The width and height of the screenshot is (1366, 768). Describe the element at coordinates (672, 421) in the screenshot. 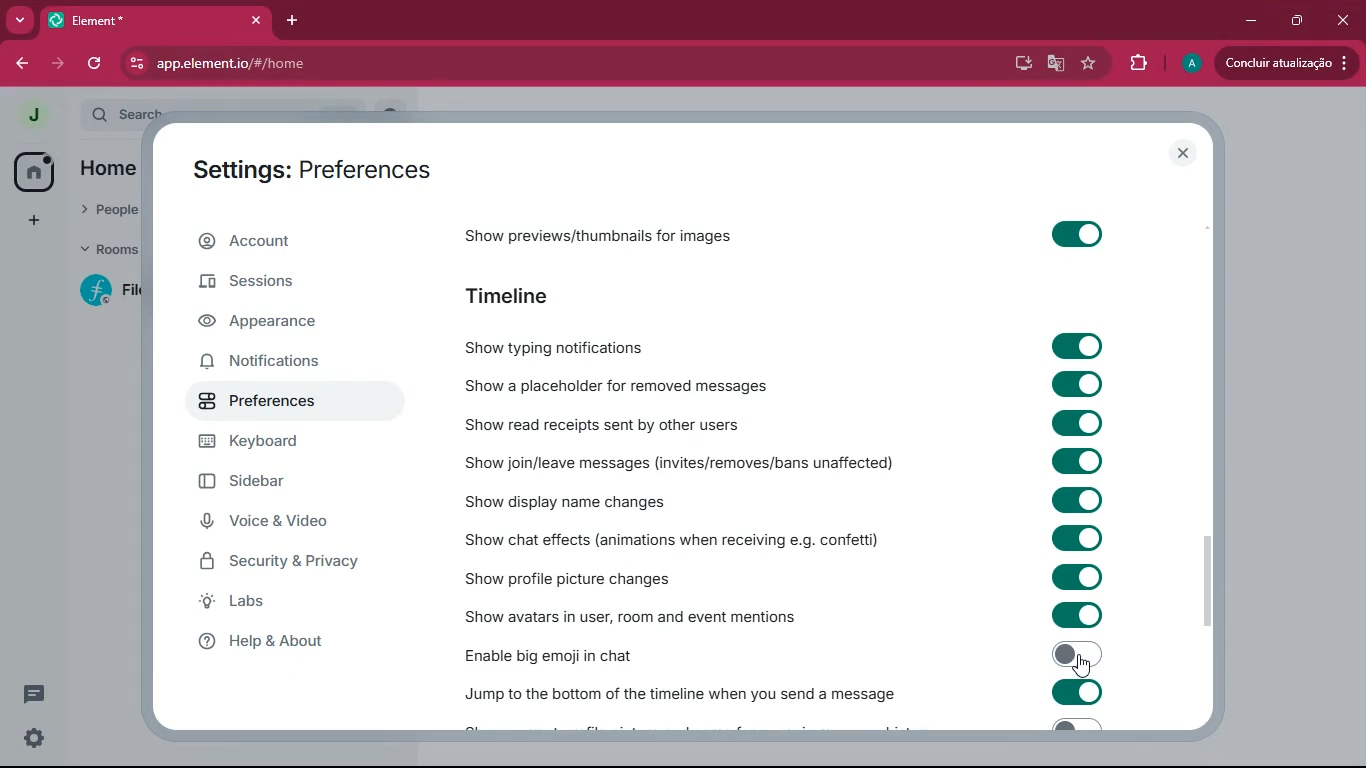

I see `show read receipts sent by other users` at that location.